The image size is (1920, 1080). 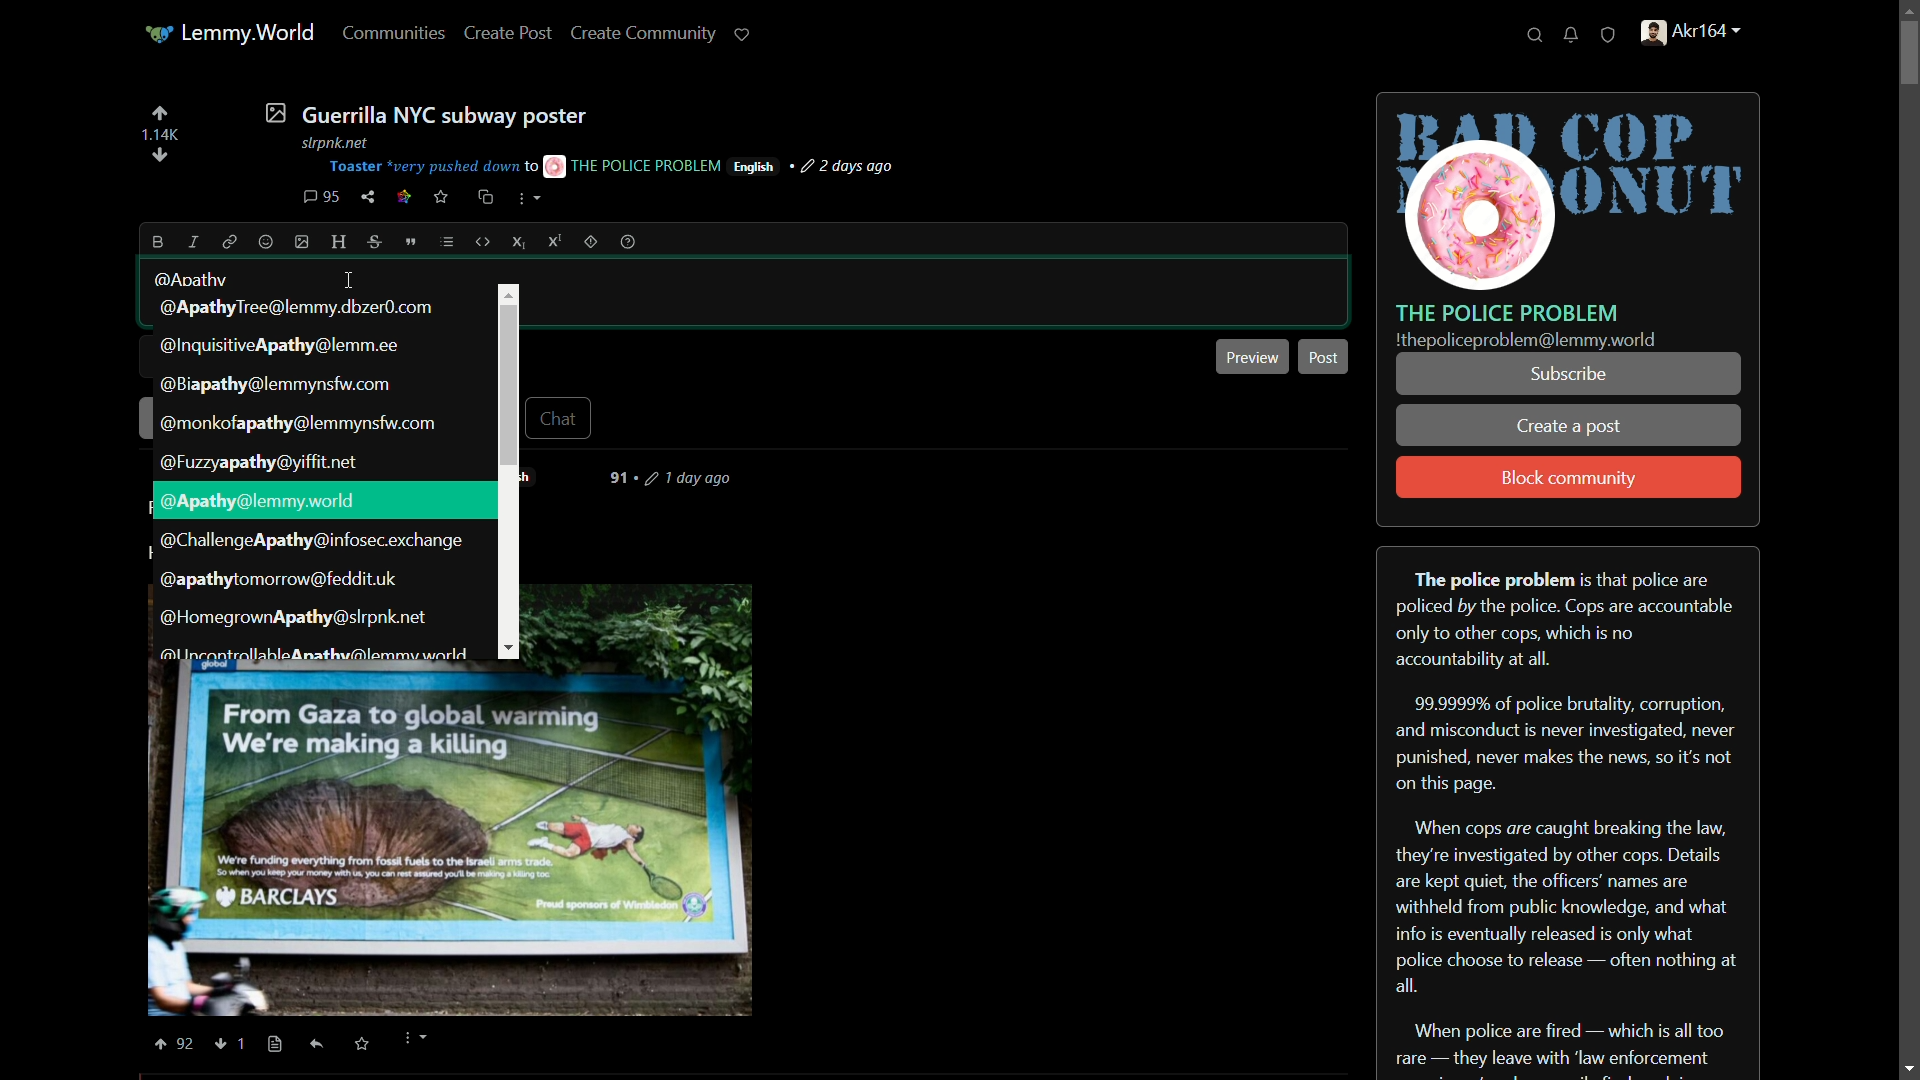 I want to click on , so click(x=508, y=293).